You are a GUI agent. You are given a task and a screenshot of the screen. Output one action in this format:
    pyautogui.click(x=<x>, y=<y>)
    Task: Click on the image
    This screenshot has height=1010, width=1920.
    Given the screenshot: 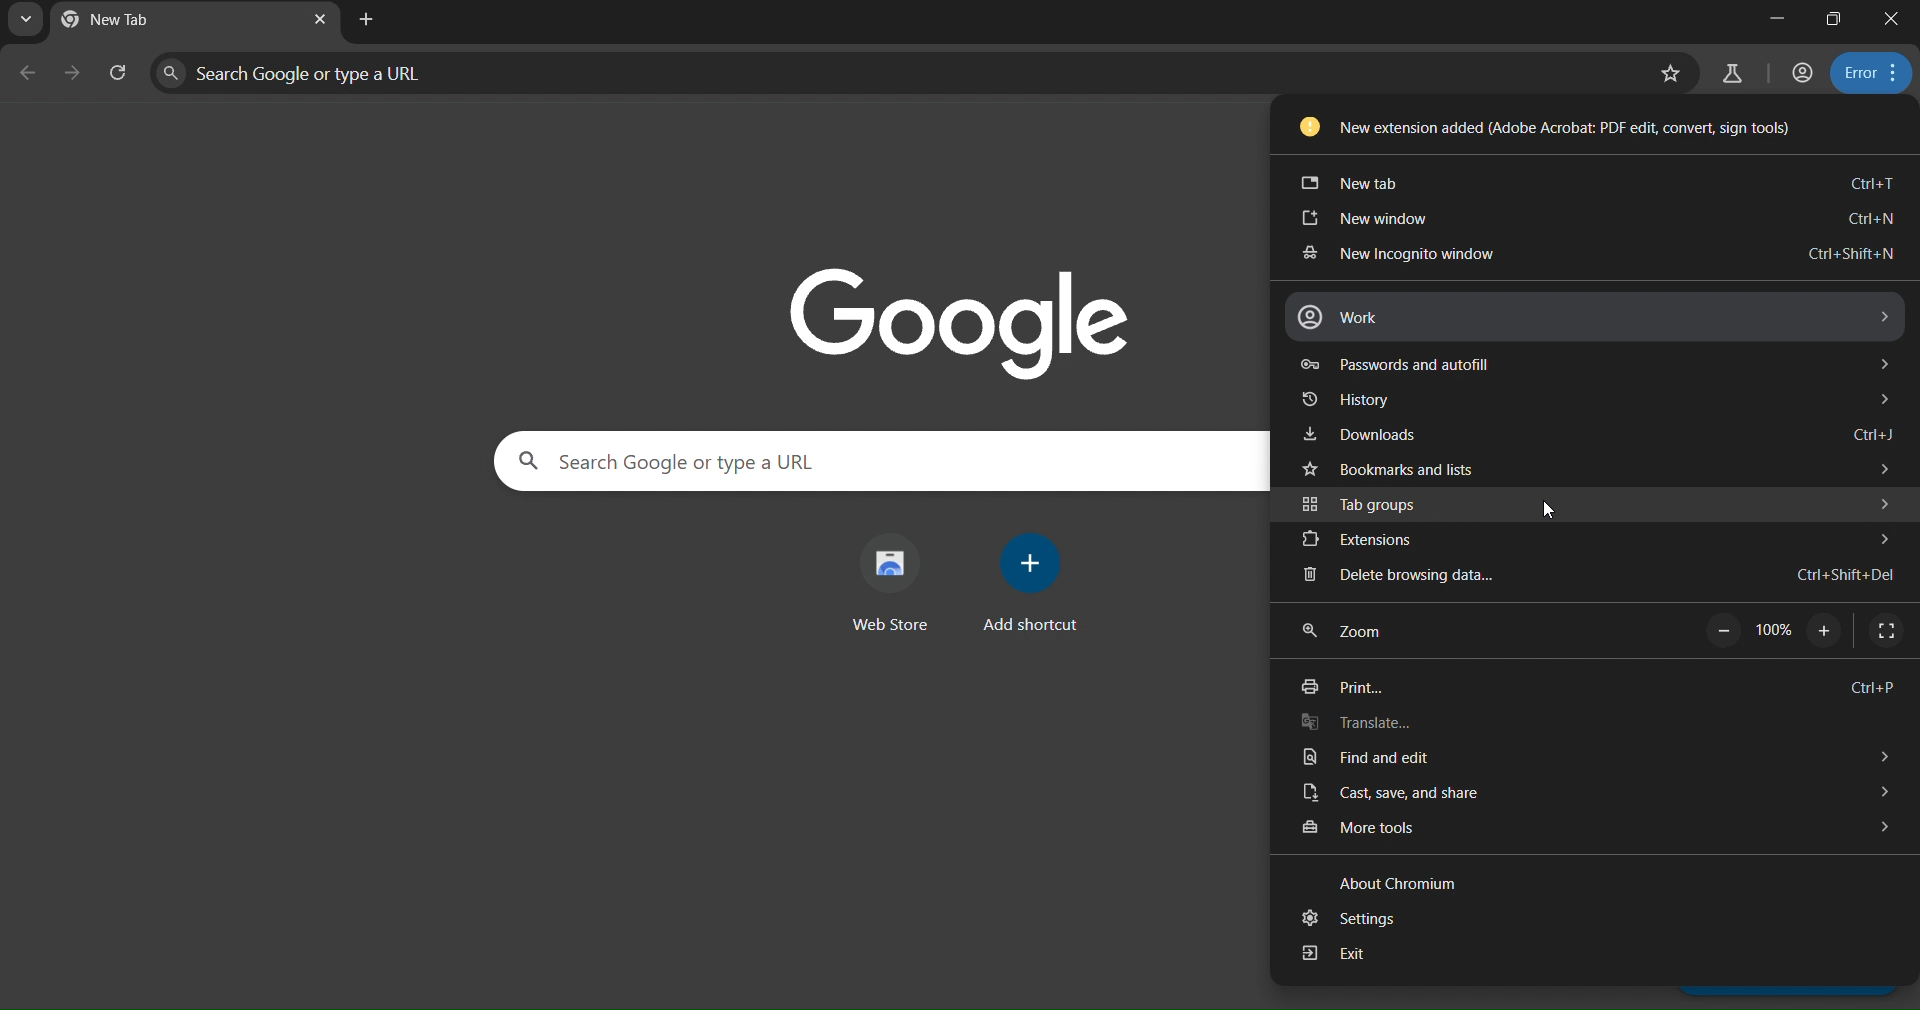 What is the action you would take?
    pyautogui.click(x=977, y=320)
    